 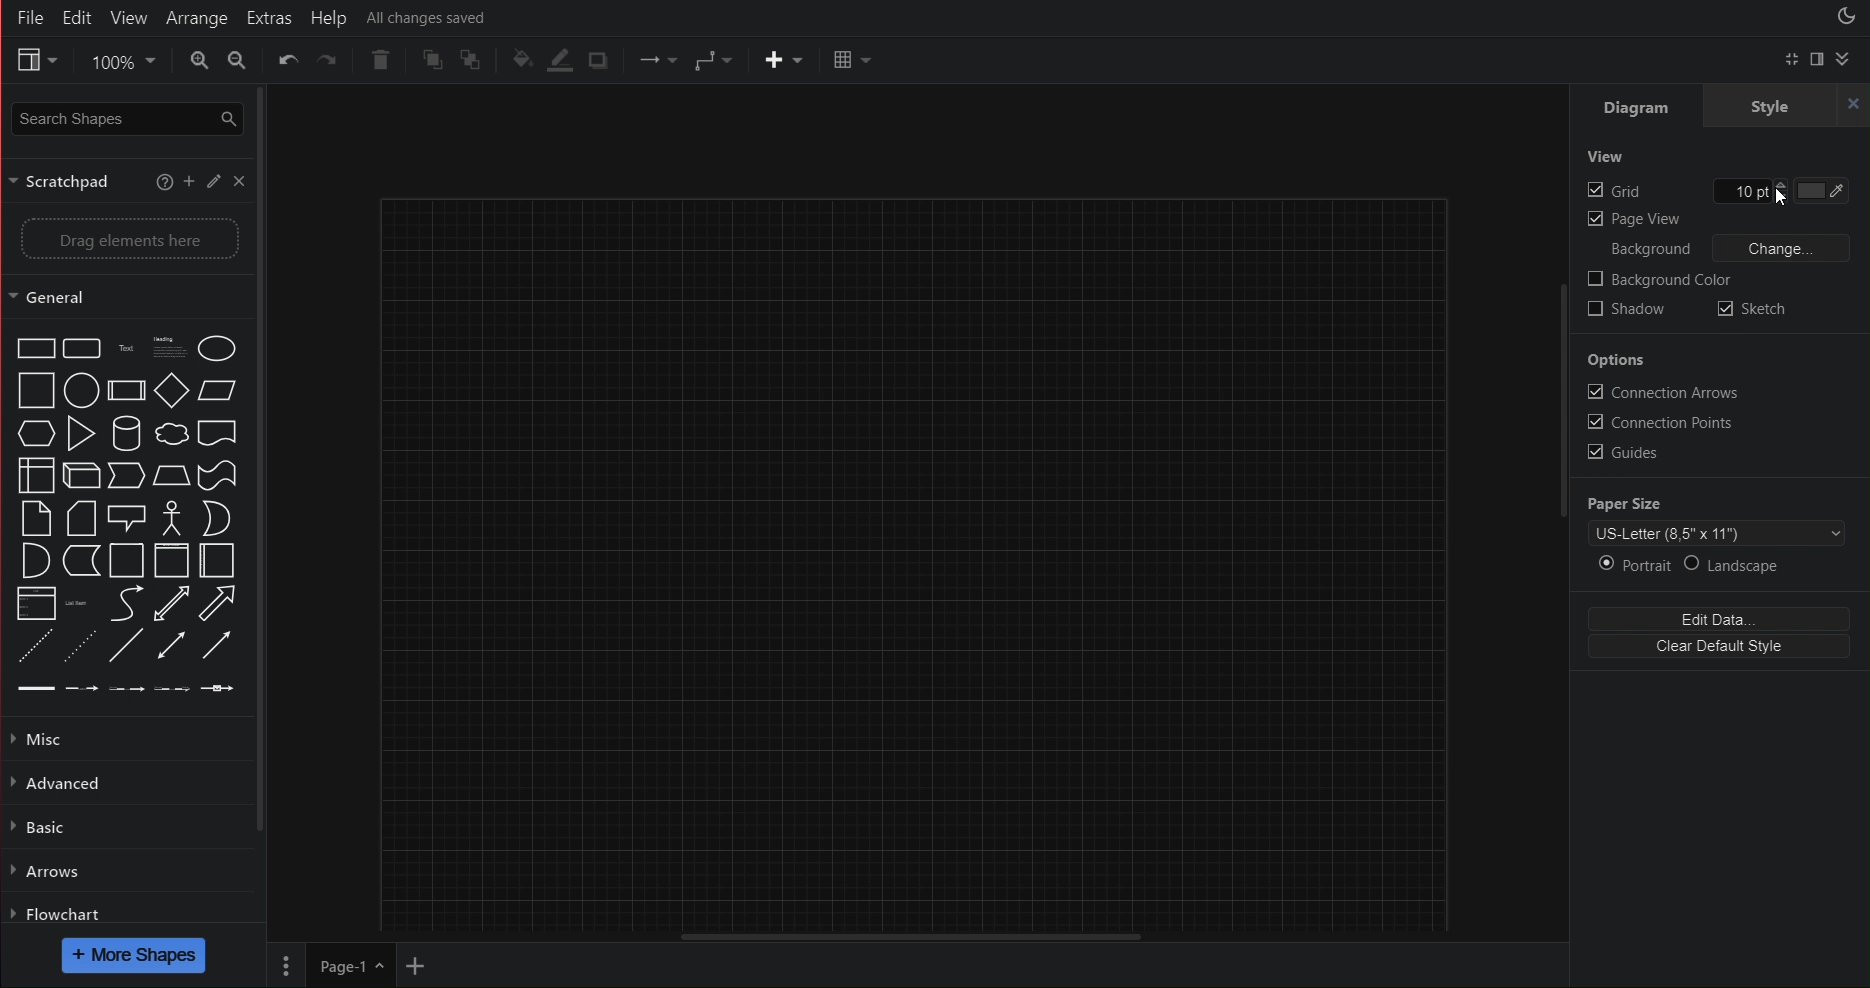 What do you see at coordinates (332, 66) in the screenshot?
I see `Redo` at bounding box center [332, 66].